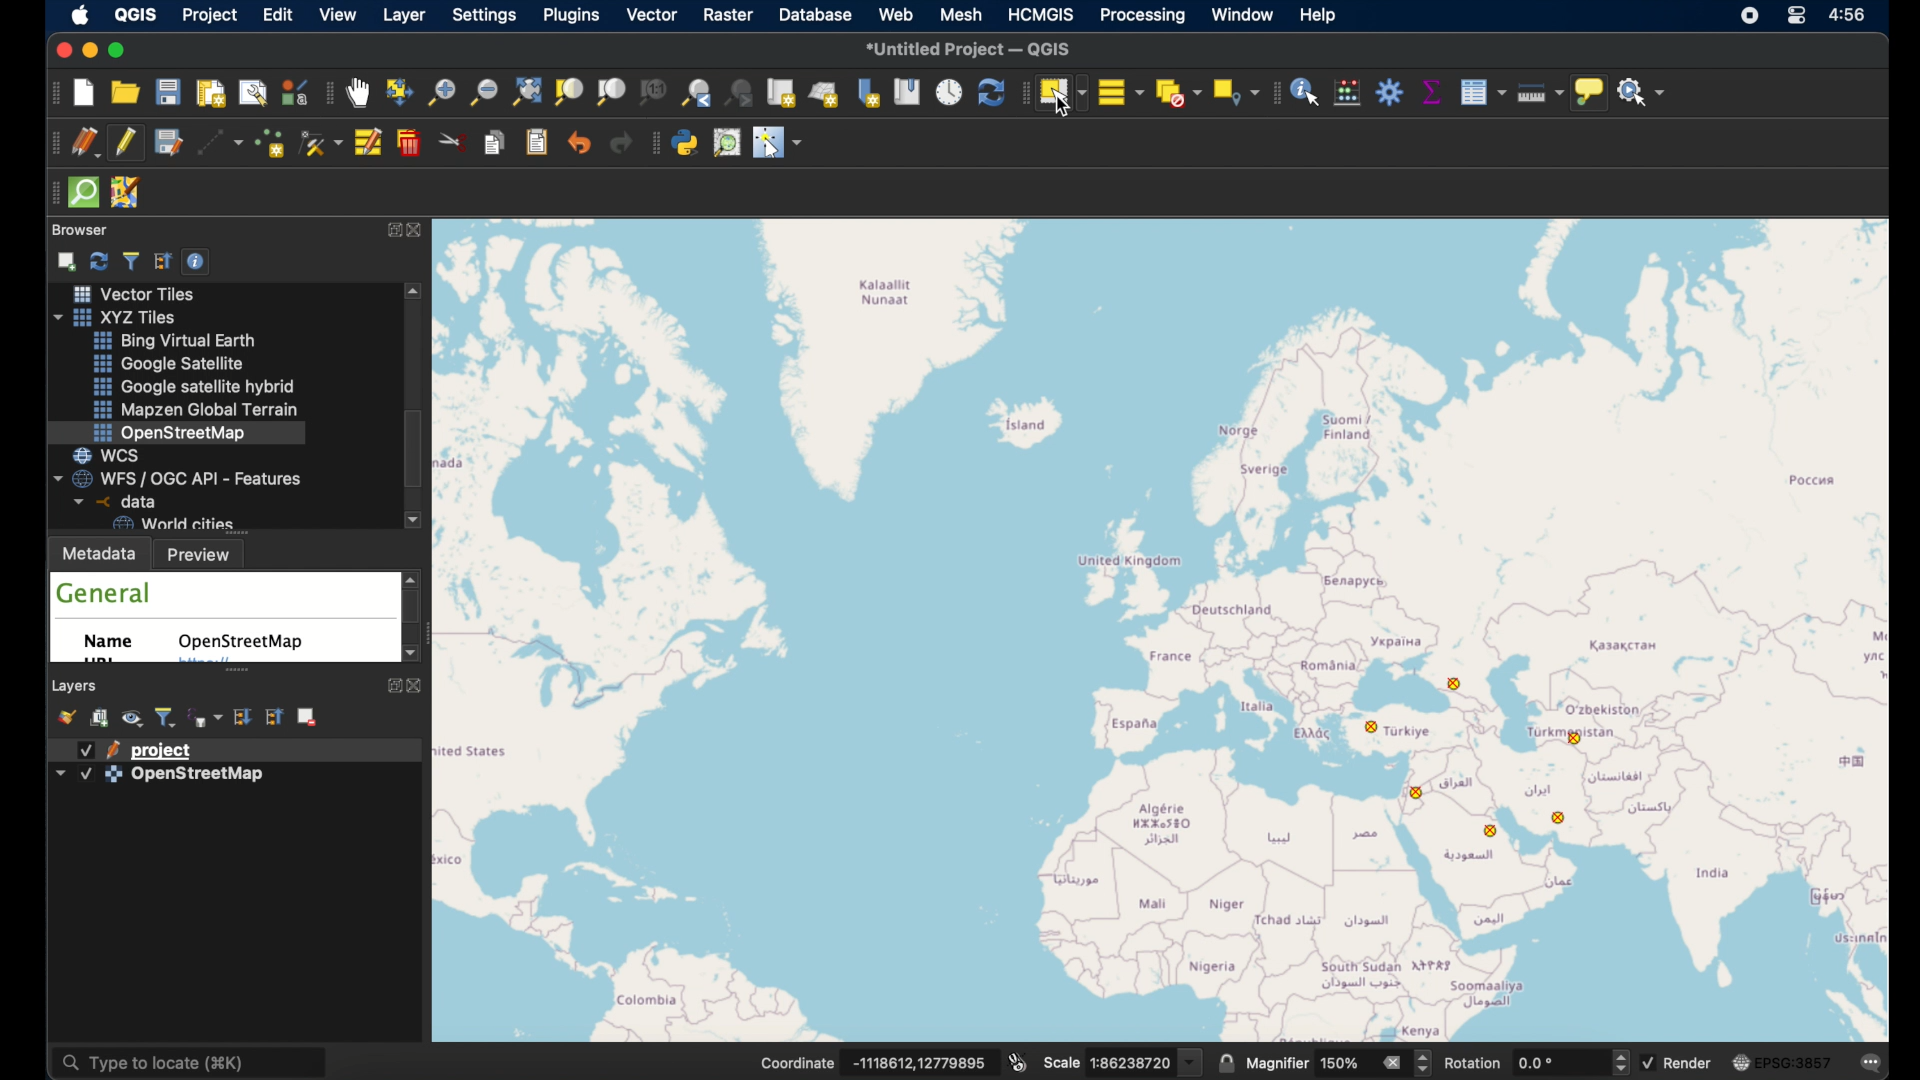 This screenshot has height=1080, width=1920. Describe the element at coordinates (122, 50) in the screenshot. I see `maximize` at that location.